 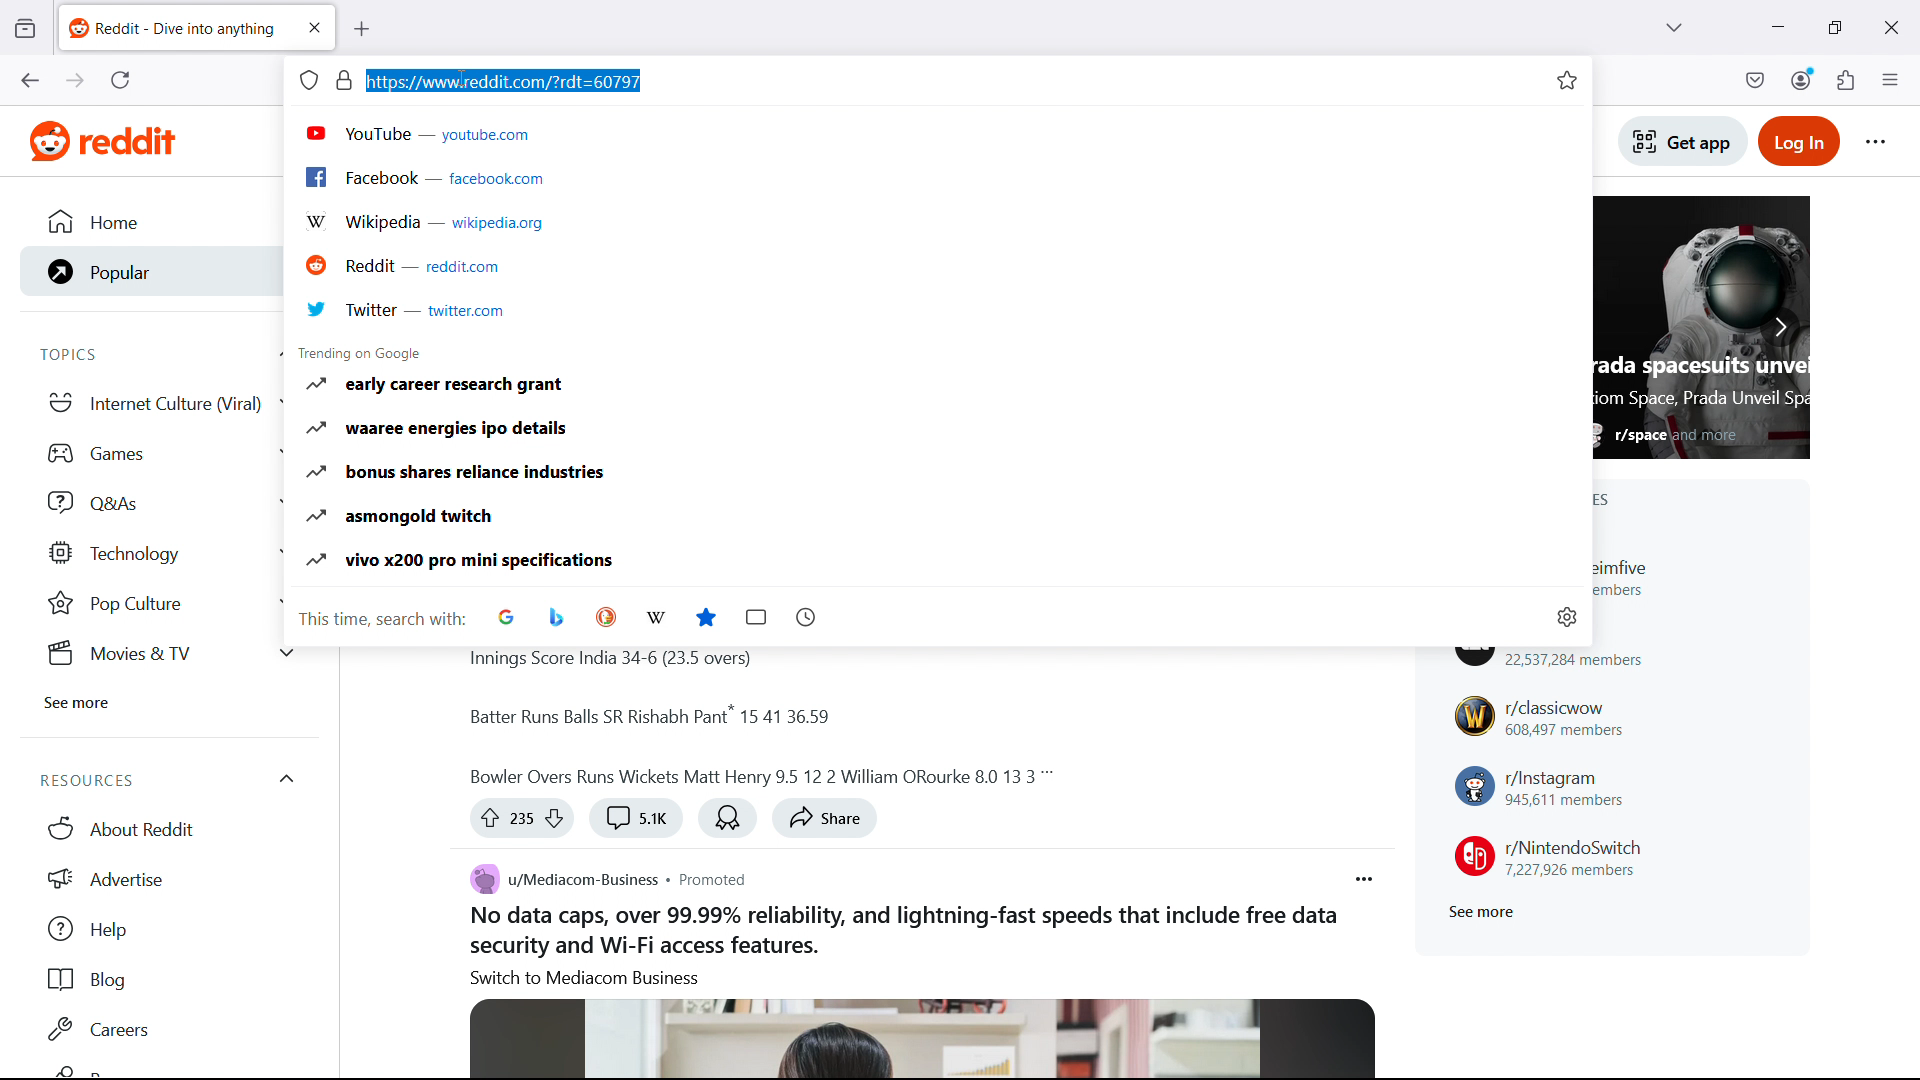 What do you see at coordinates (1672, 25) in the screenshot?
I see `list all tabs` at bounding box center [1672, 25].